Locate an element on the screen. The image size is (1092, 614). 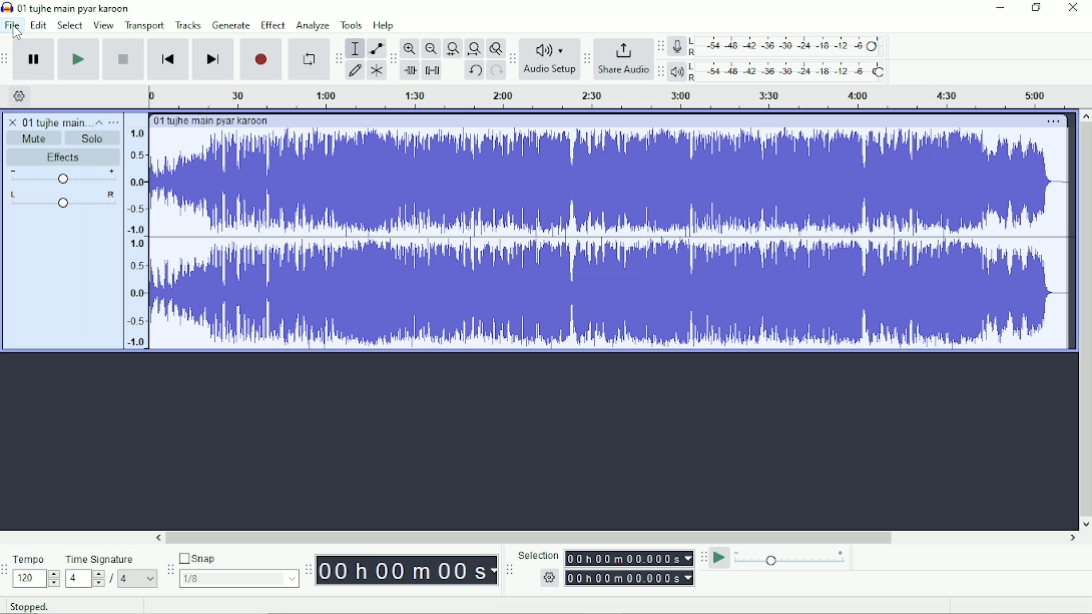
Play-at-speed is located at coordinates (720, 558).